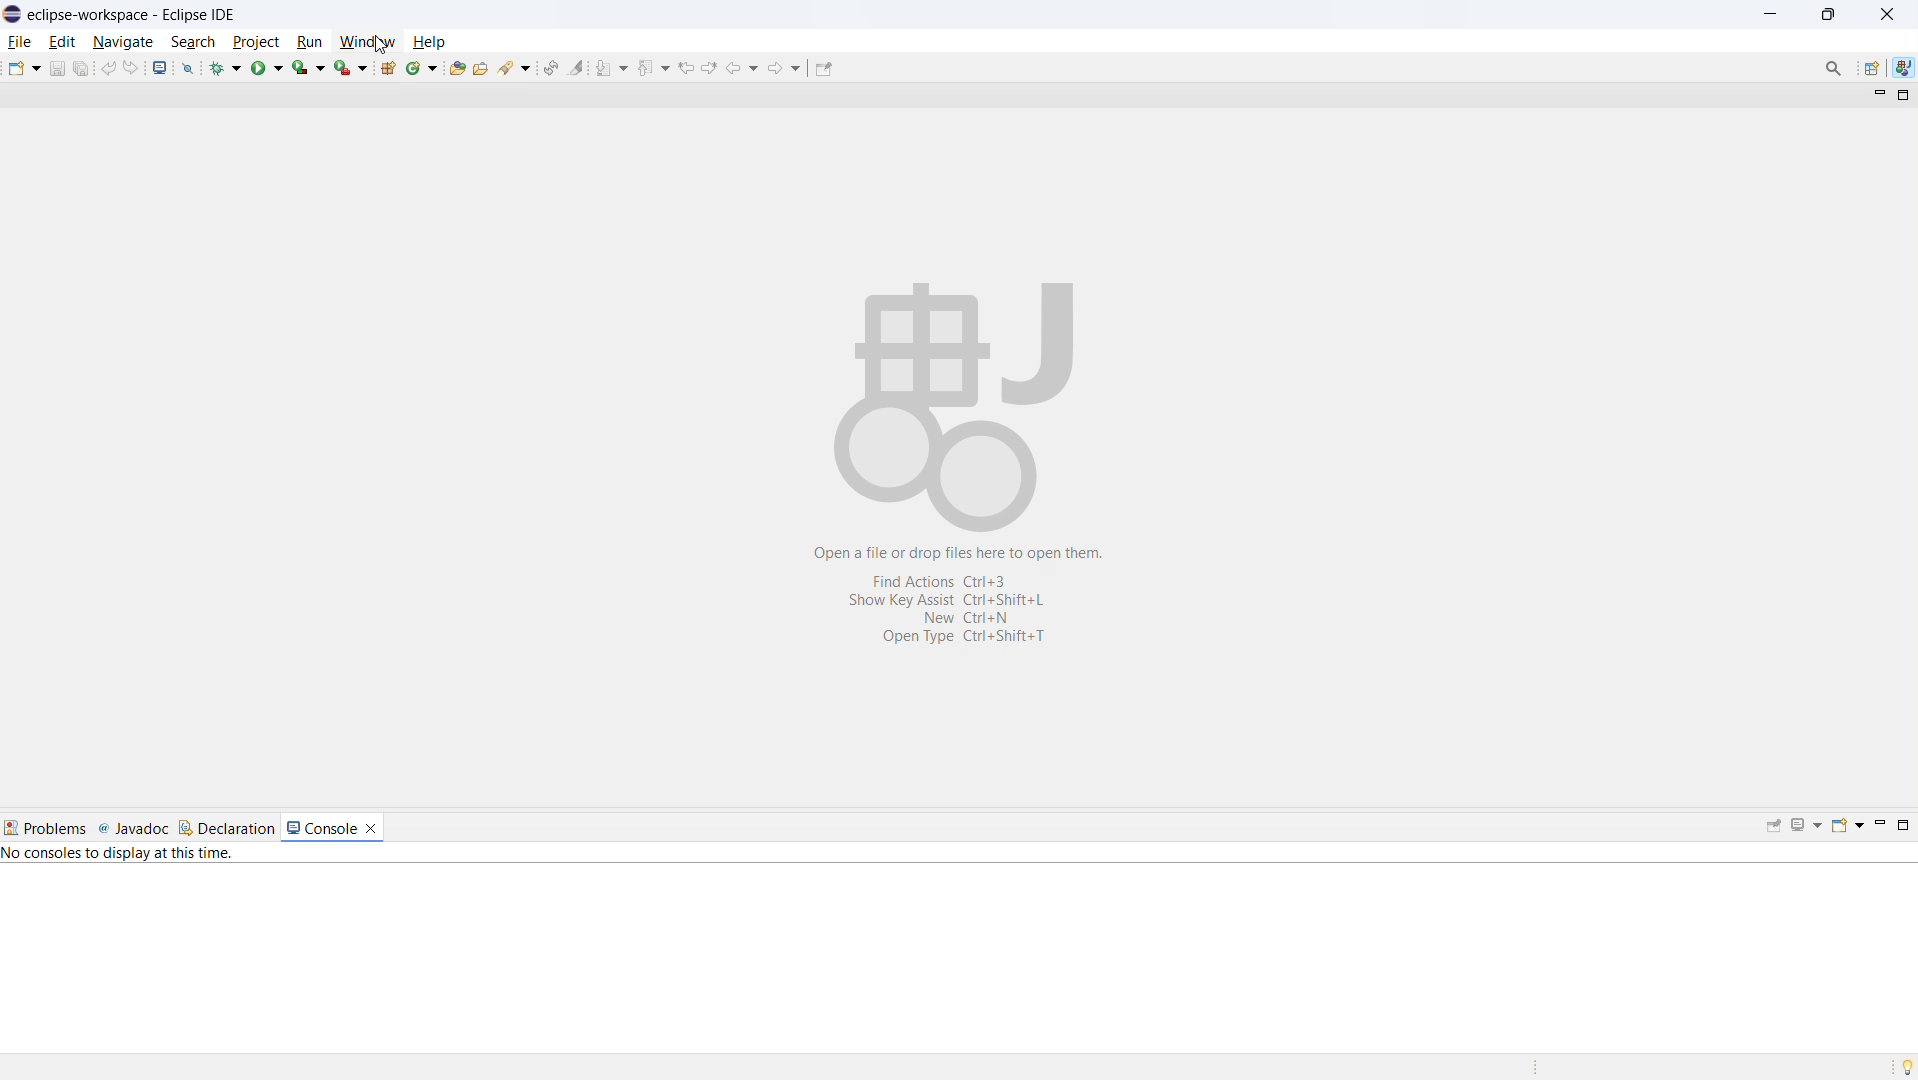 The height and width of the screenshot is (1080, 1918). I want to click on No consoles to display at this time., so click(126, 856).